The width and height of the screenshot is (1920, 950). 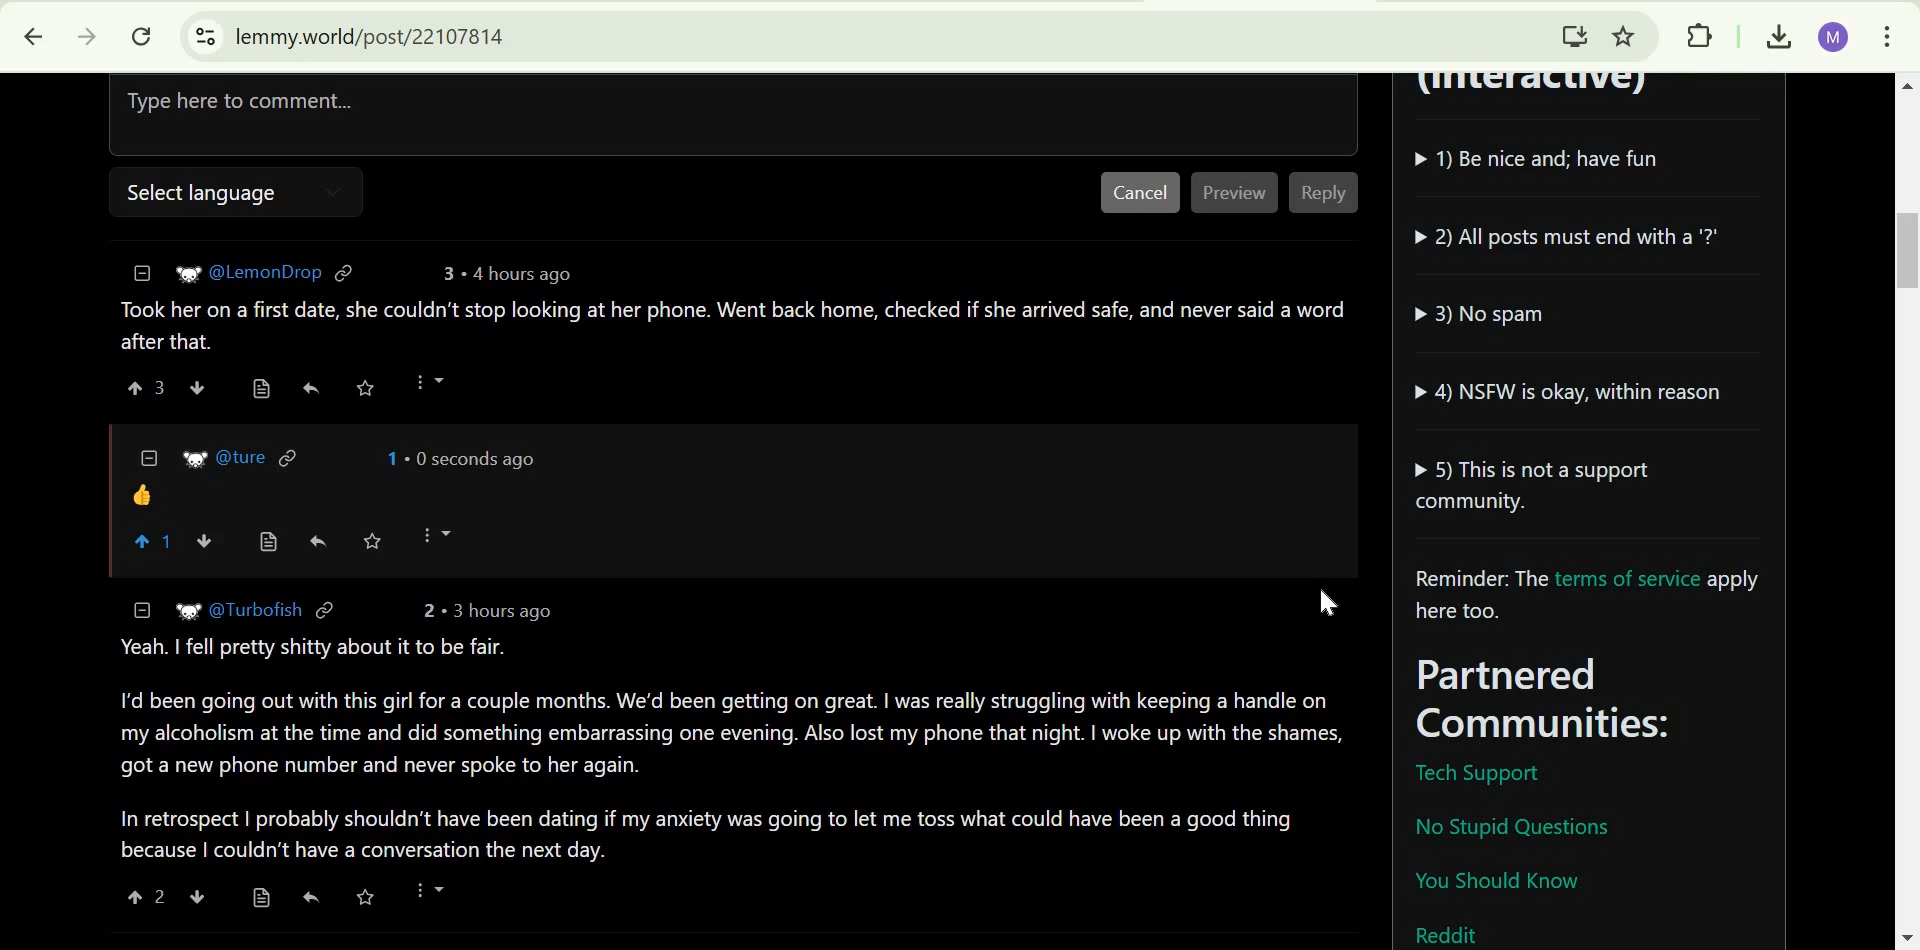 I want to click on upvote, so click(x=143, y=896).